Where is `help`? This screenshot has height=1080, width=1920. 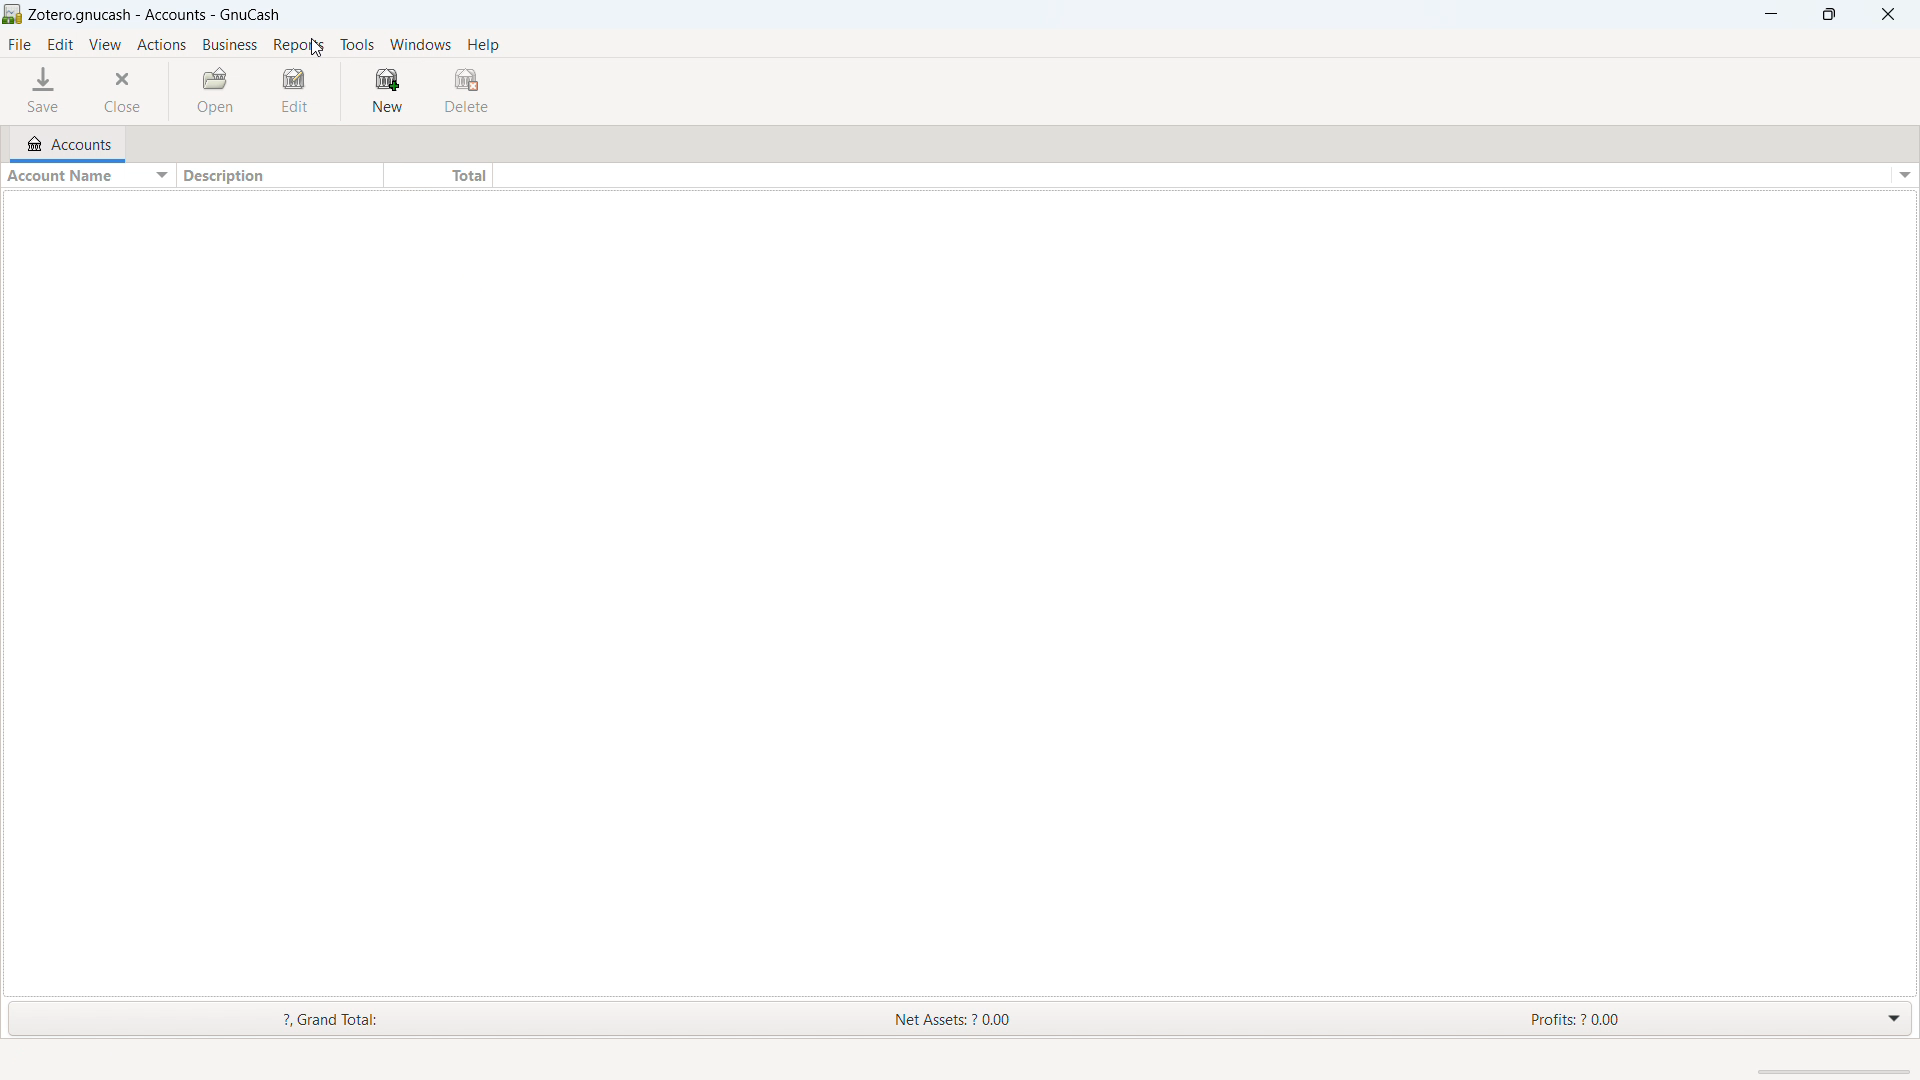
help is located at coordinates (482, 45).